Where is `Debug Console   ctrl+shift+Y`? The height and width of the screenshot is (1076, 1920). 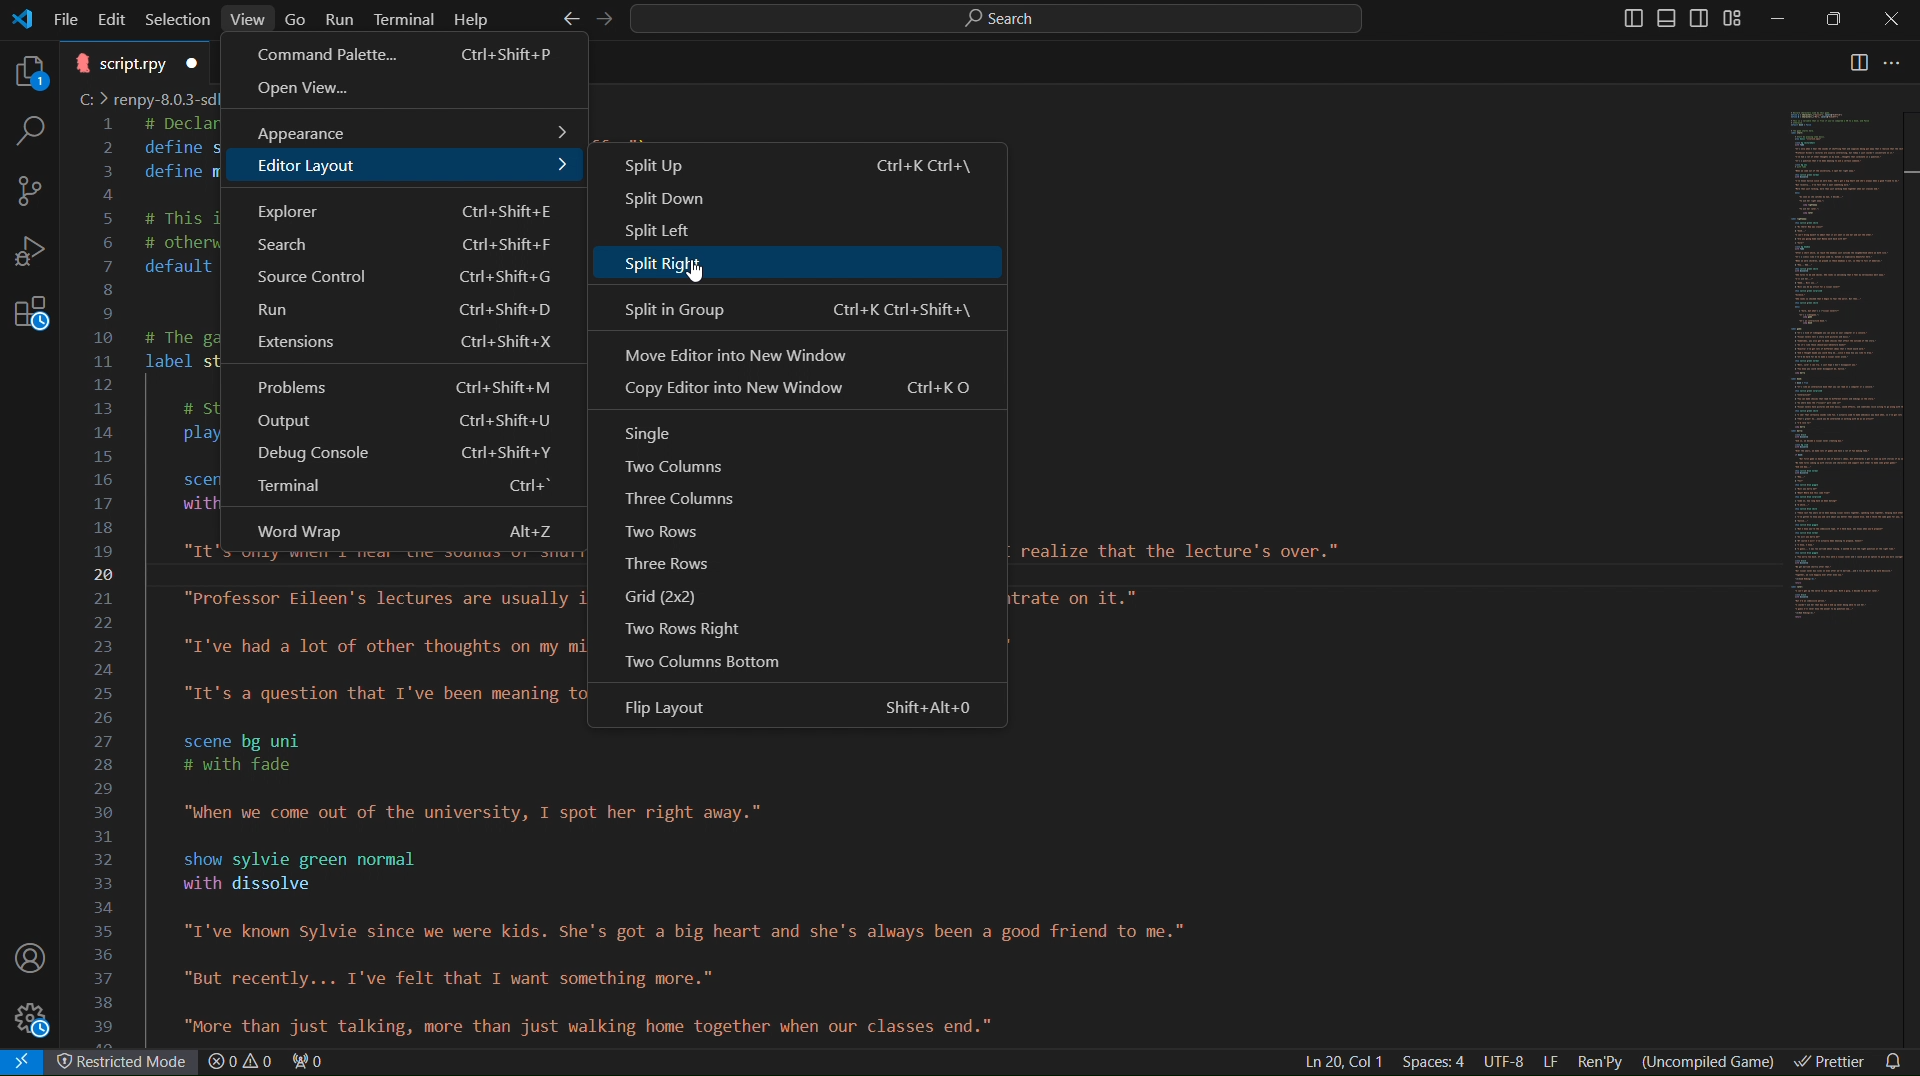 Debug Console   ctrl+shift+Y is located at coordinates (399, 457).